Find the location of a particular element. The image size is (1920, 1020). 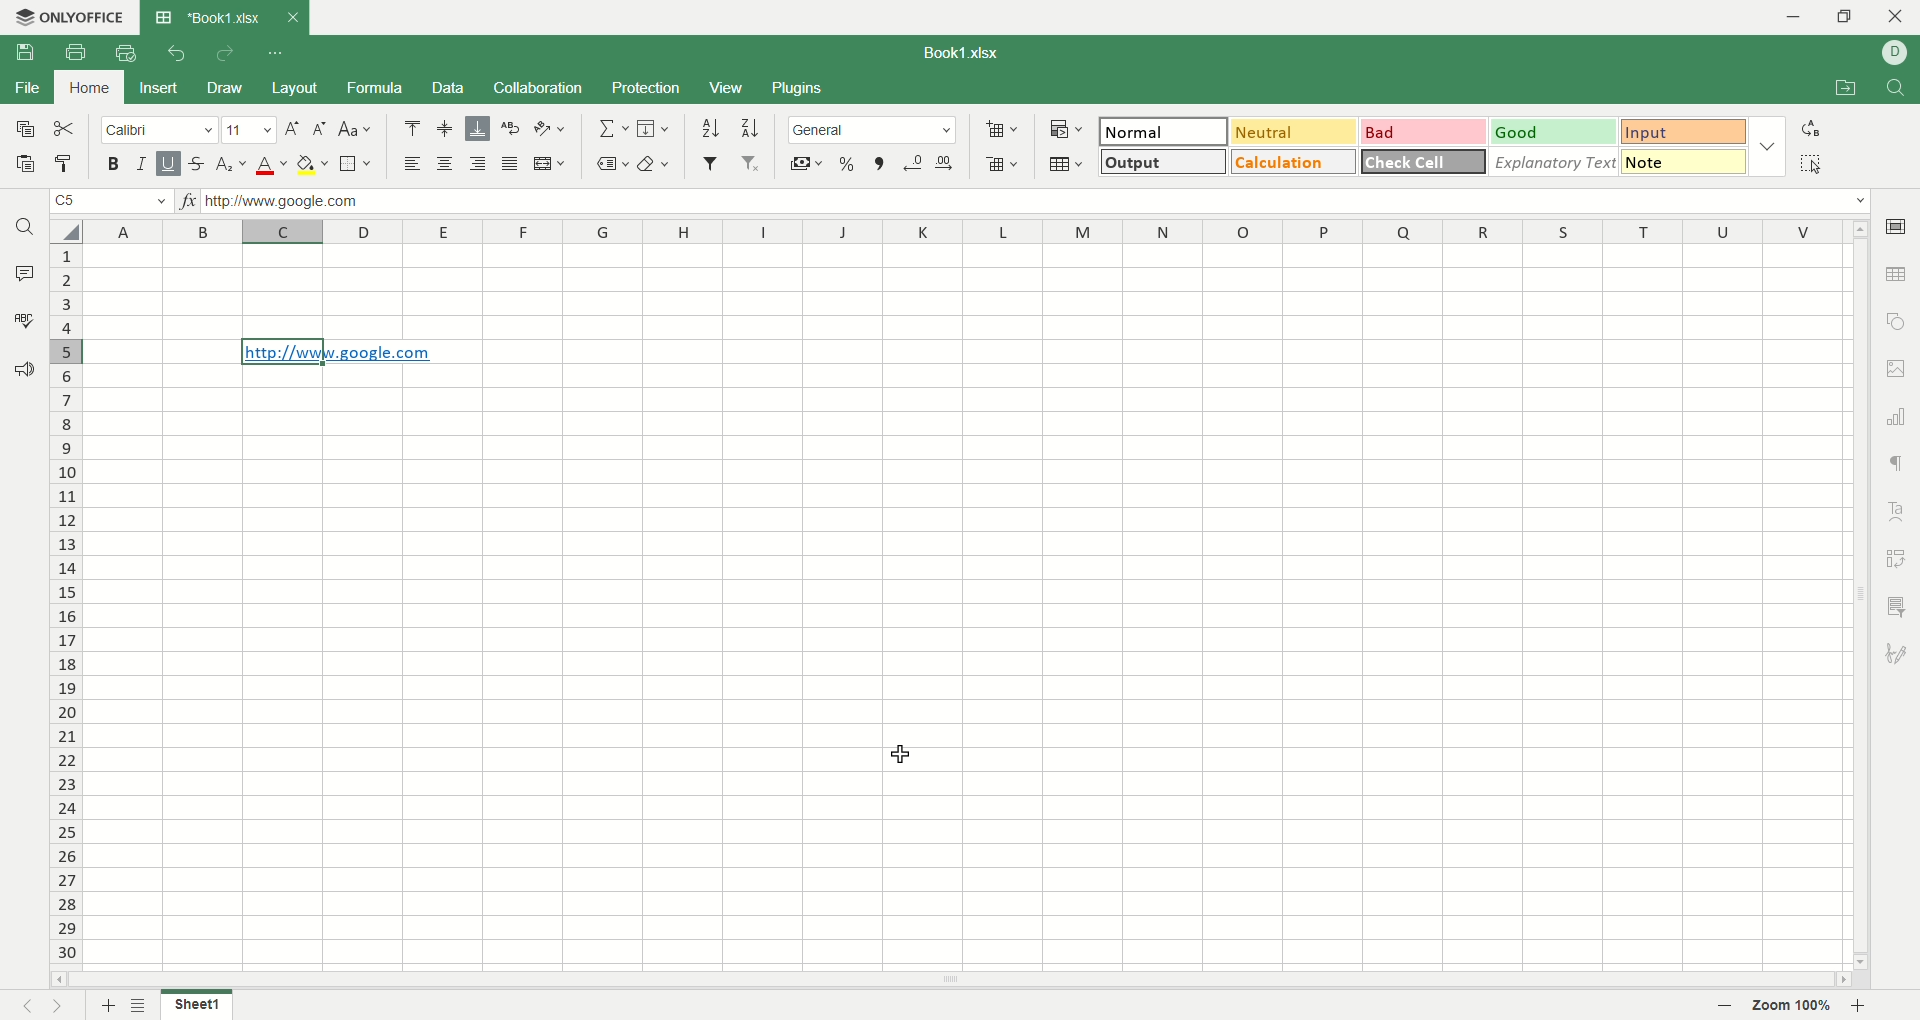

font color is located at coordinates (268, 167).